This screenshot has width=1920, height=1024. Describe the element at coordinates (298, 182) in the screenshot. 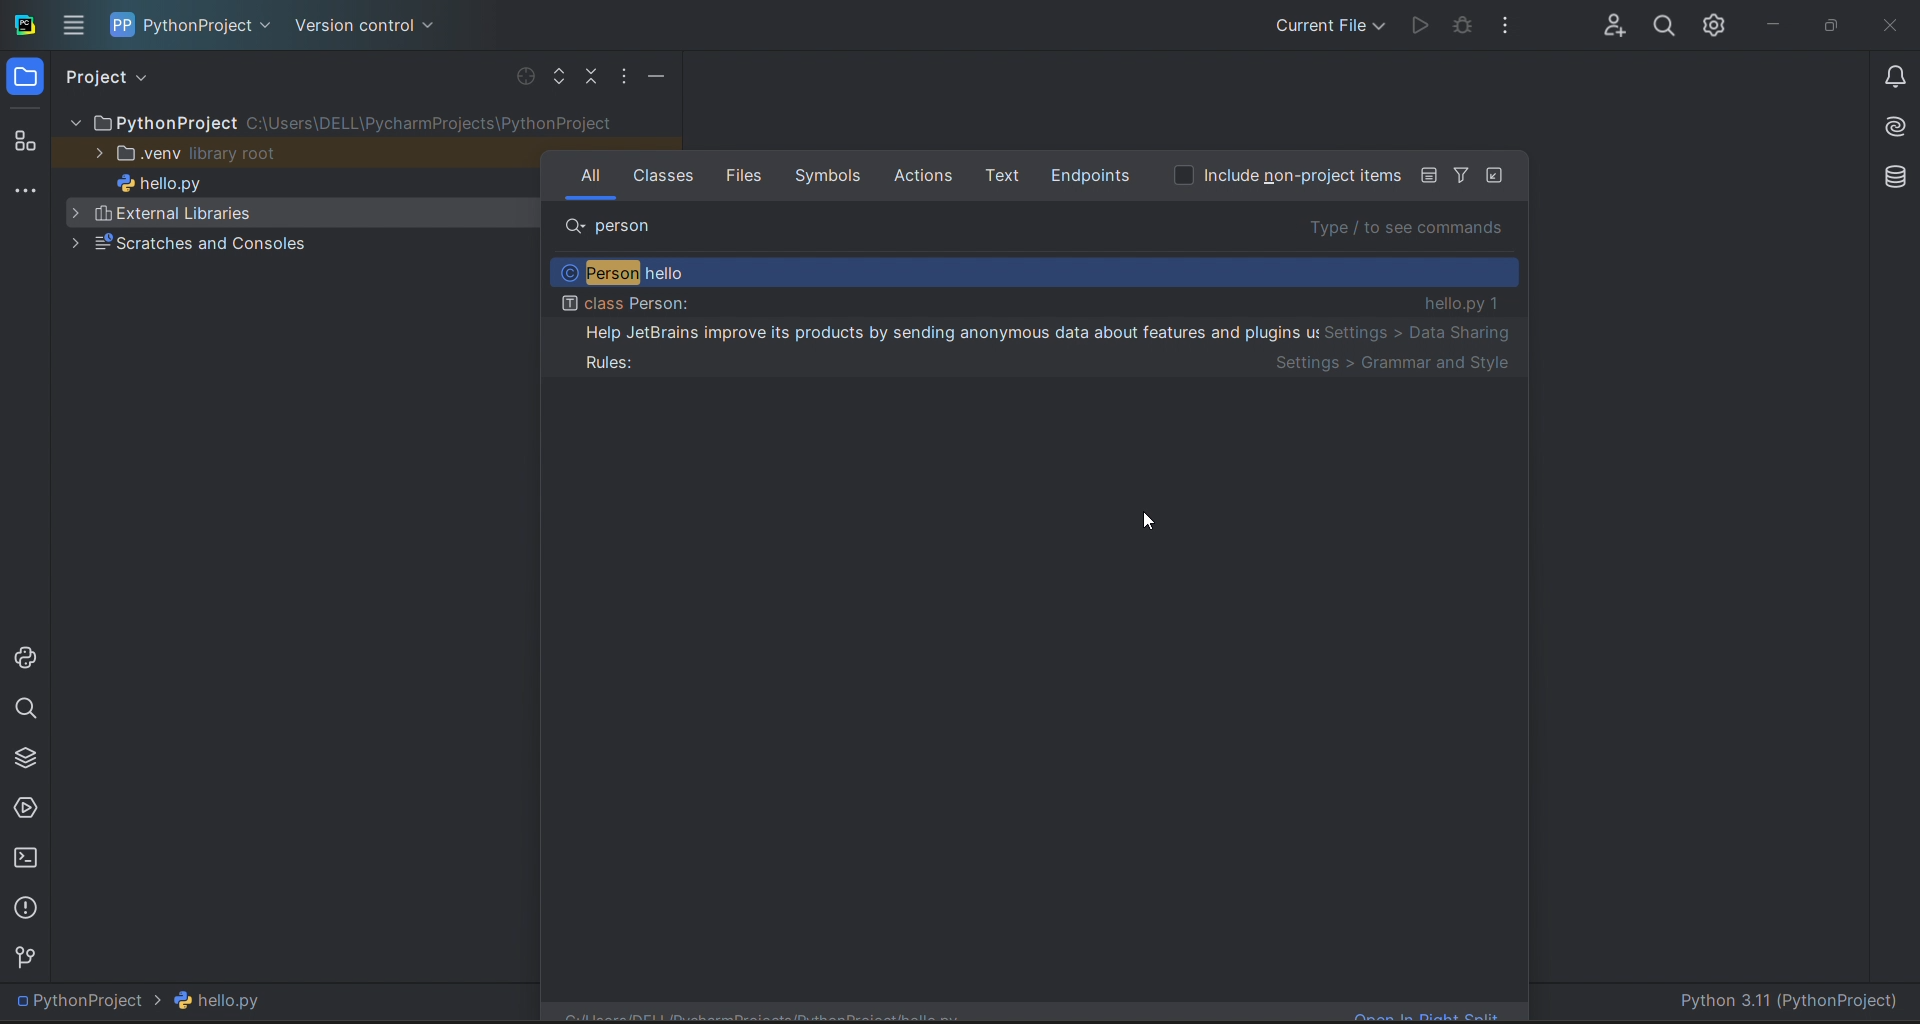

I see `hello.py` at that location.